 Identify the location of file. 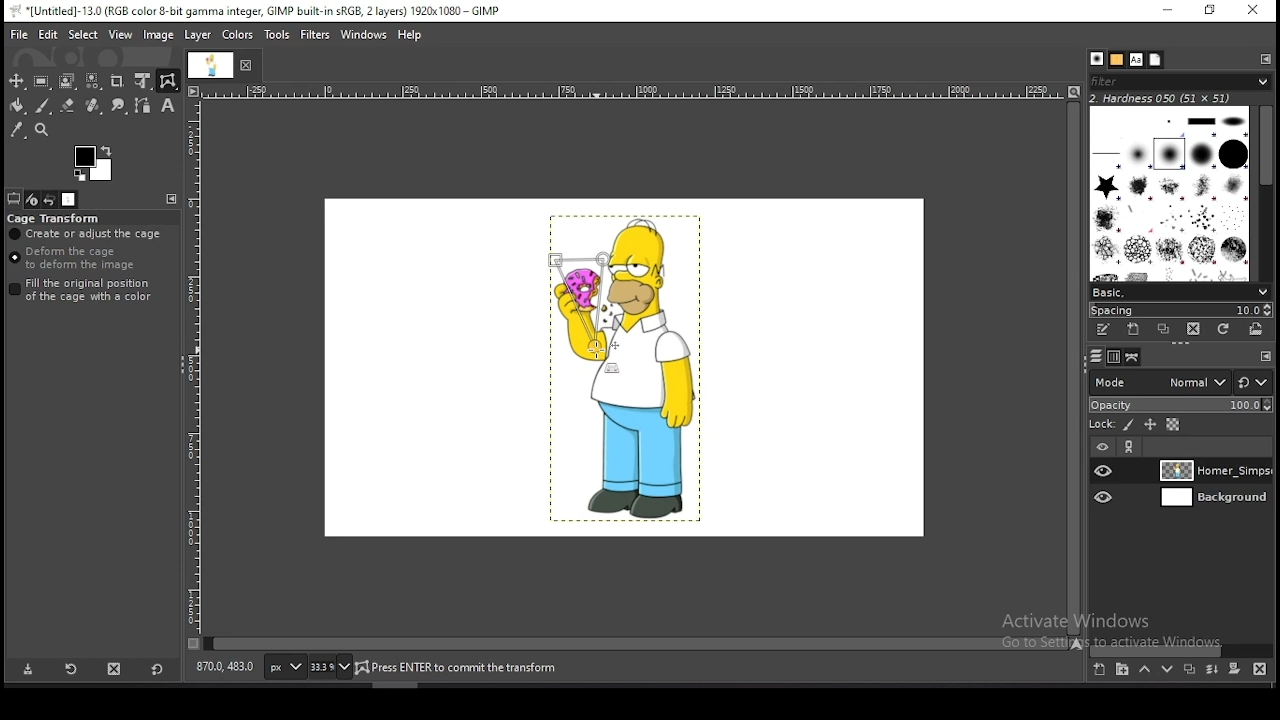
(19, 33).